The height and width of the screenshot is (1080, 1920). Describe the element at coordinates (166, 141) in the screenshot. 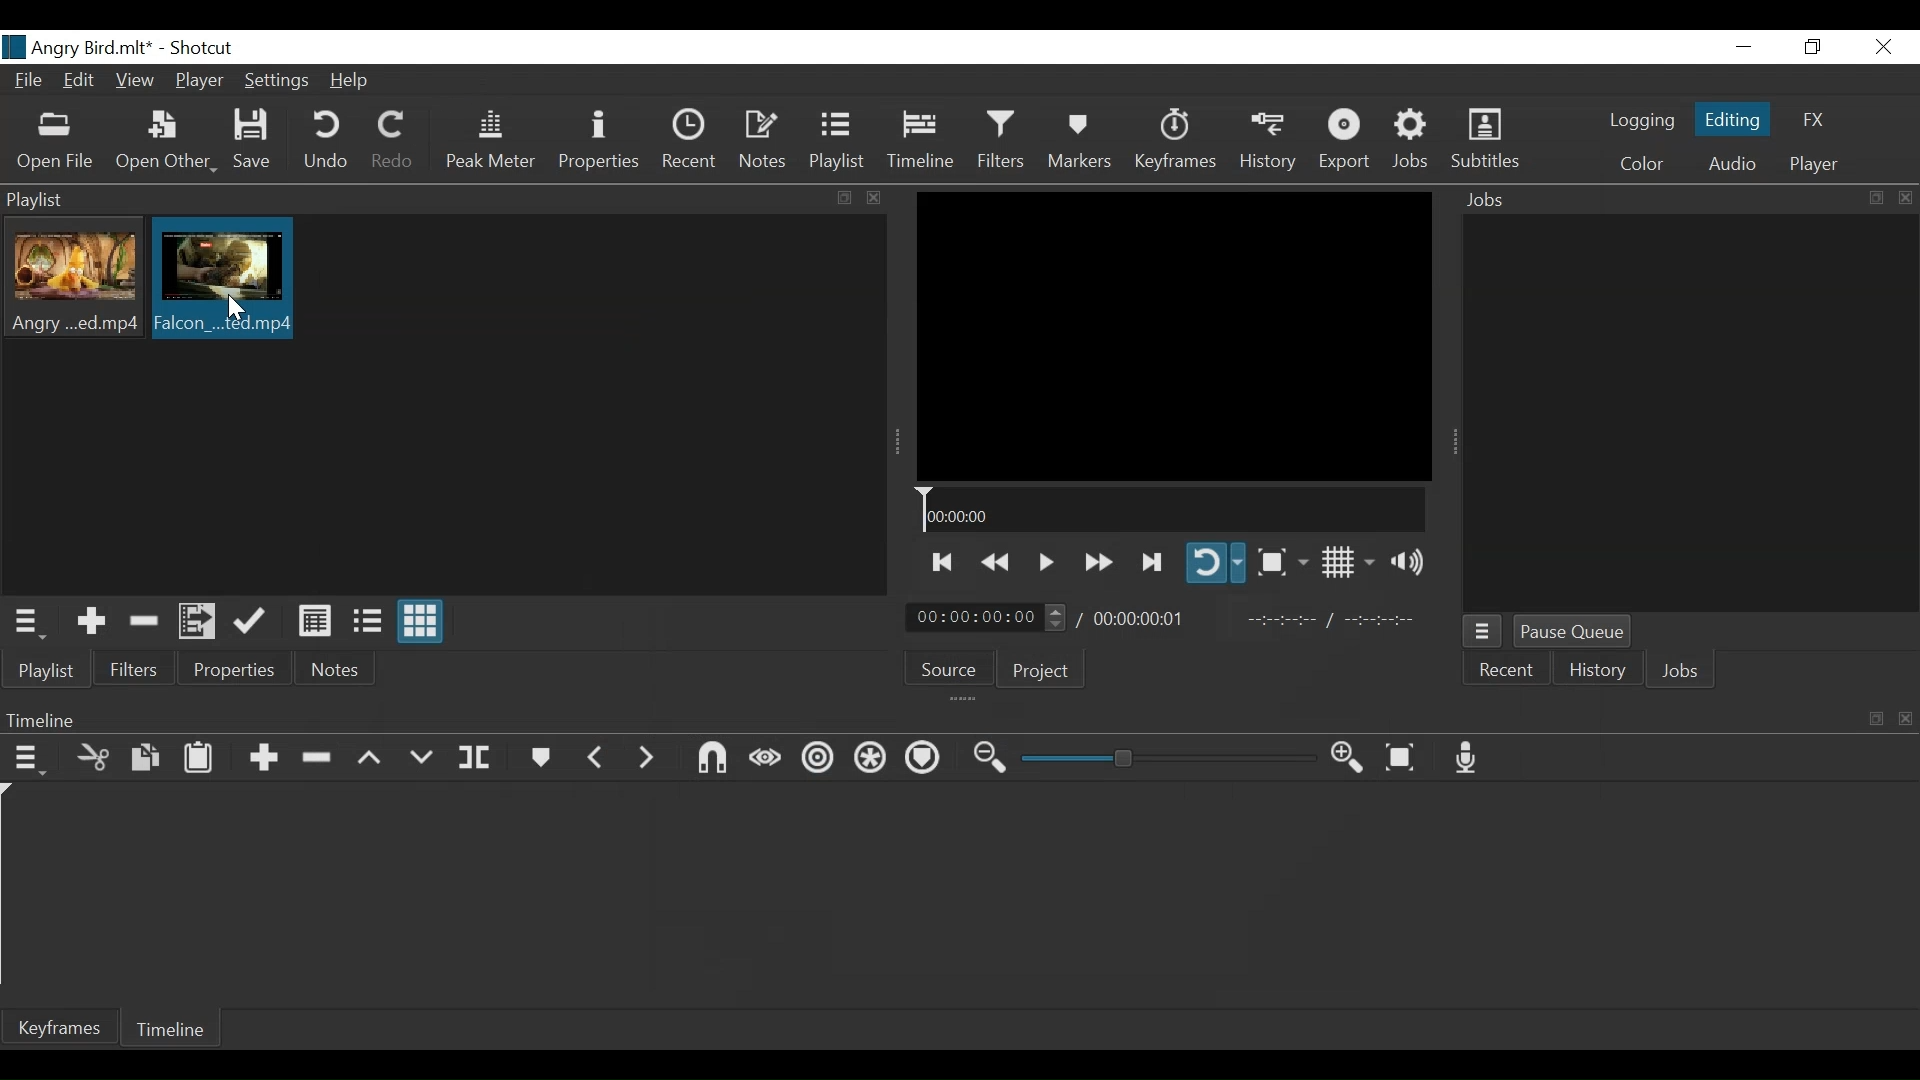

I see `Open Other` at that location.